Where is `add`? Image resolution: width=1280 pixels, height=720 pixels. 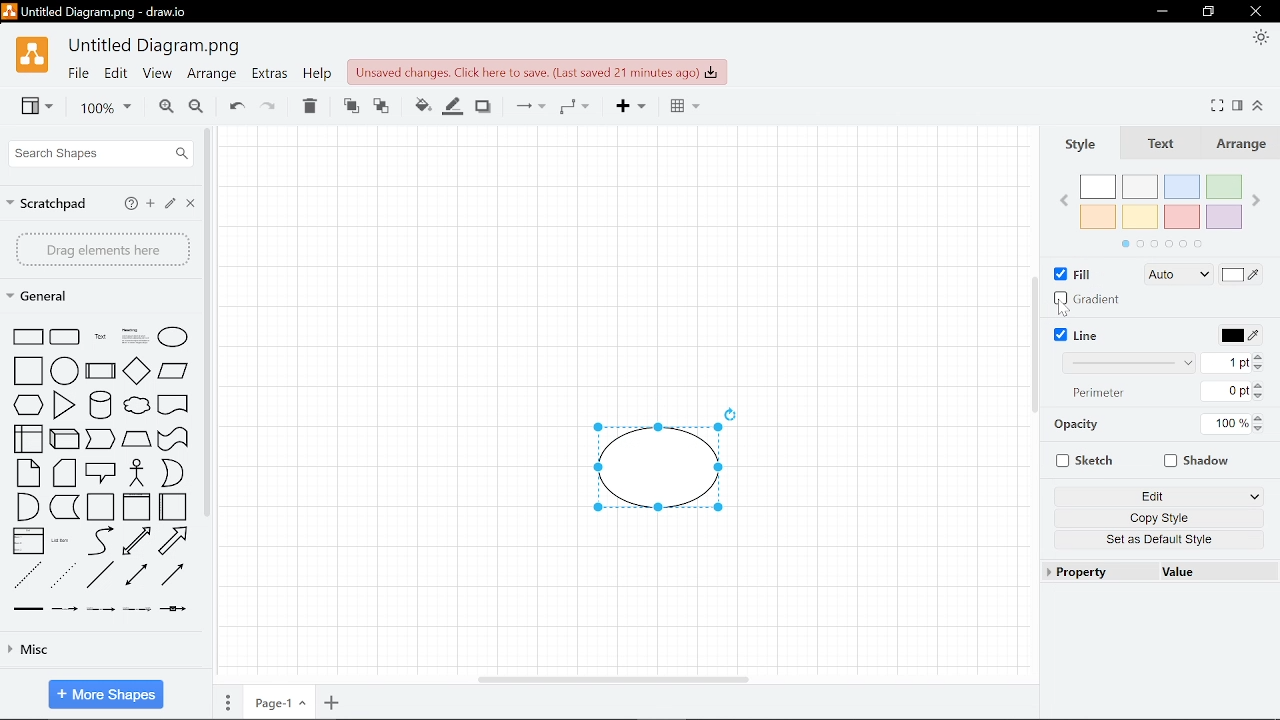 add is located at coordinates (149, 204).